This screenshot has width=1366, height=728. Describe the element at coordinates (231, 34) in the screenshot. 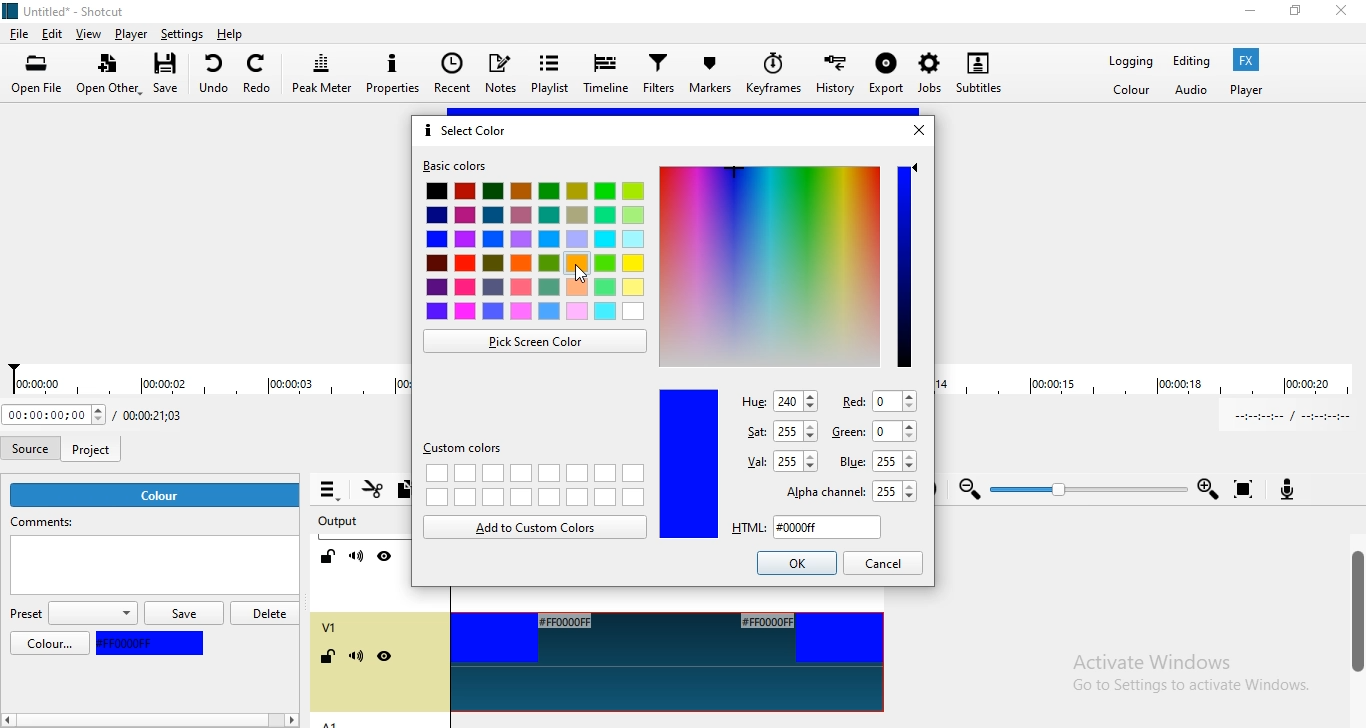

I see `help` at that location.